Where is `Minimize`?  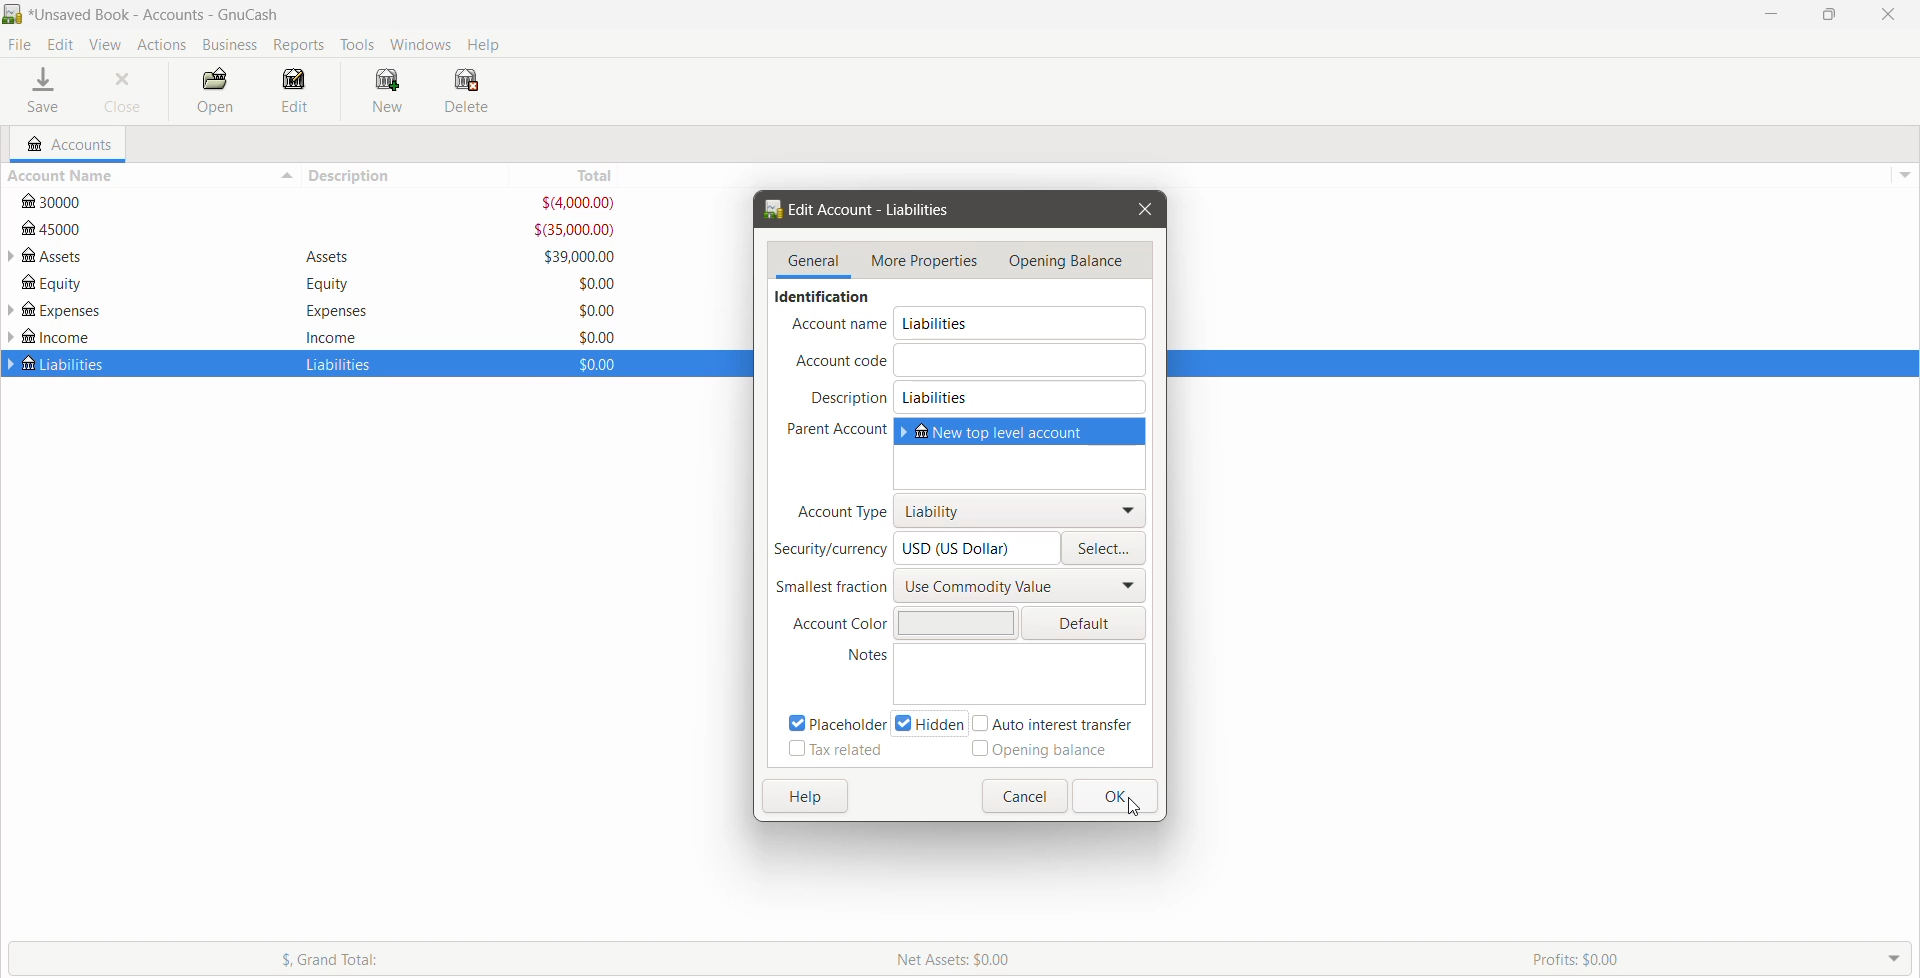 Minimize is located at coordinates (1772, 13).